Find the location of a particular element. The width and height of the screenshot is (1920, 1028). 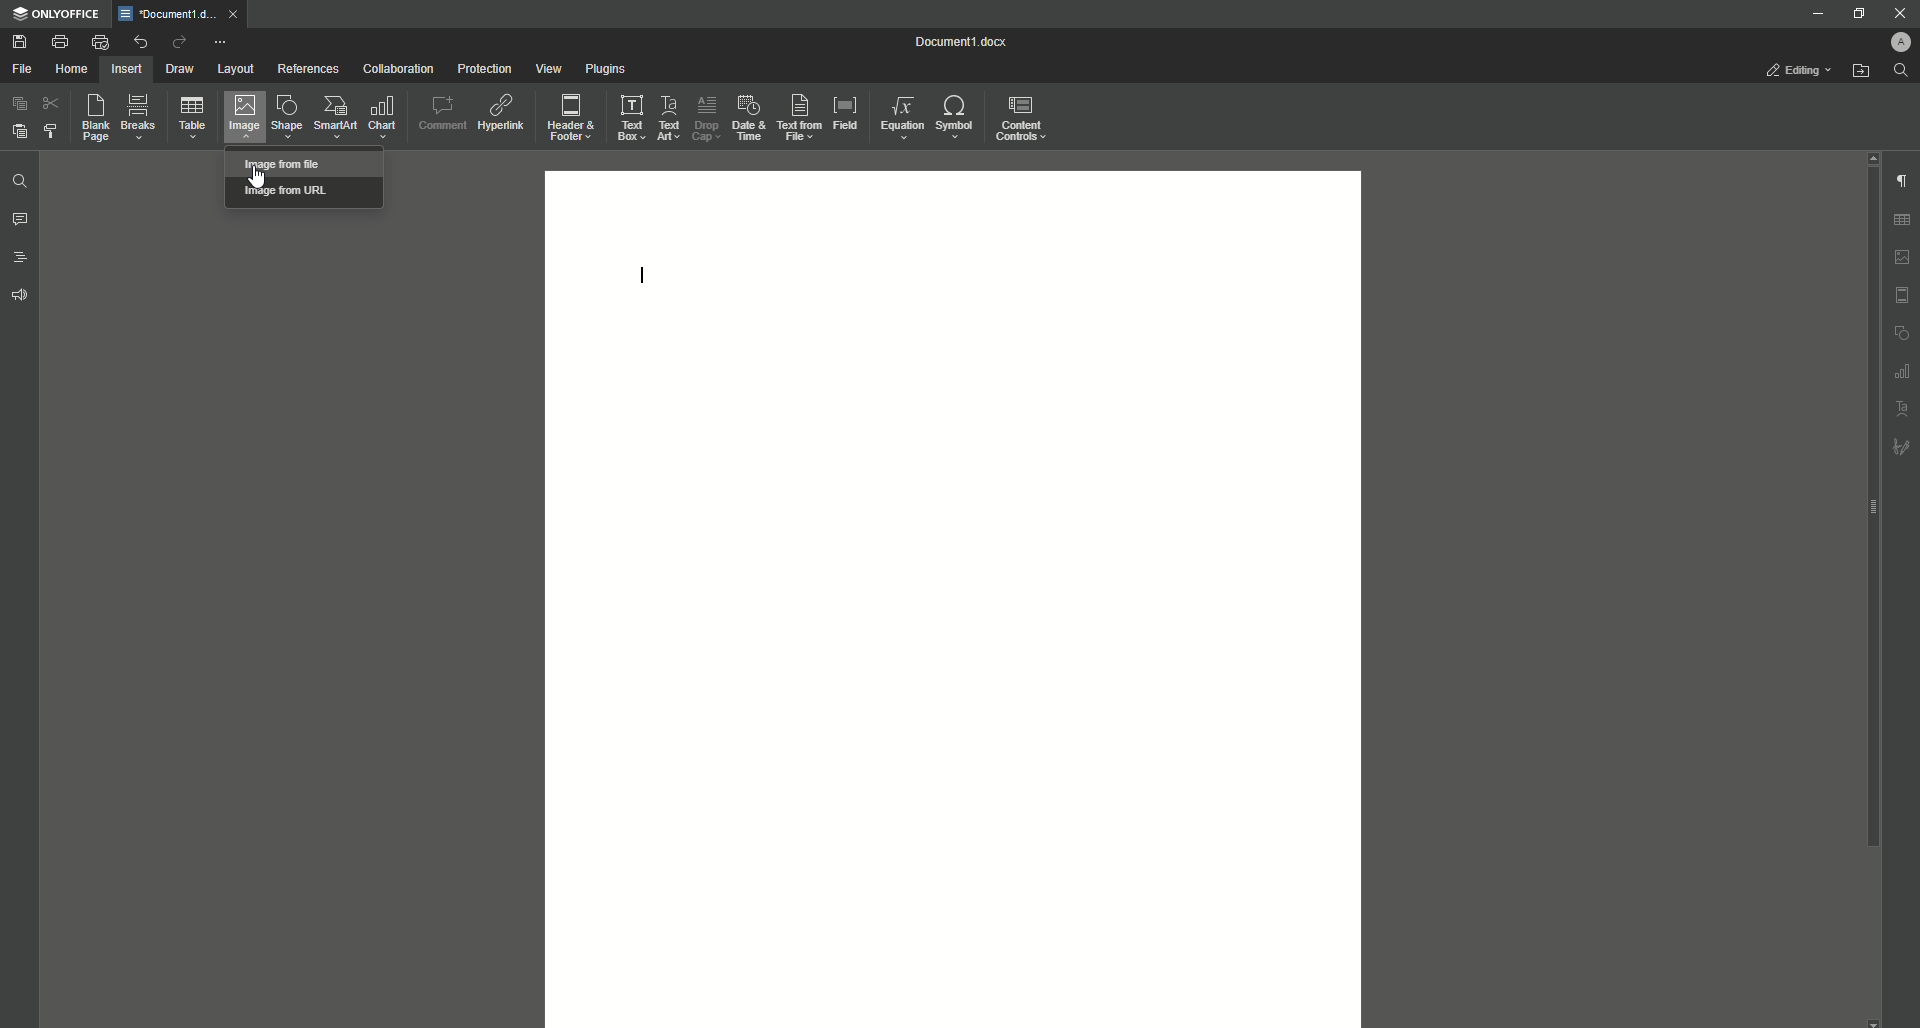

Protection is located at coordinates (484, 69).